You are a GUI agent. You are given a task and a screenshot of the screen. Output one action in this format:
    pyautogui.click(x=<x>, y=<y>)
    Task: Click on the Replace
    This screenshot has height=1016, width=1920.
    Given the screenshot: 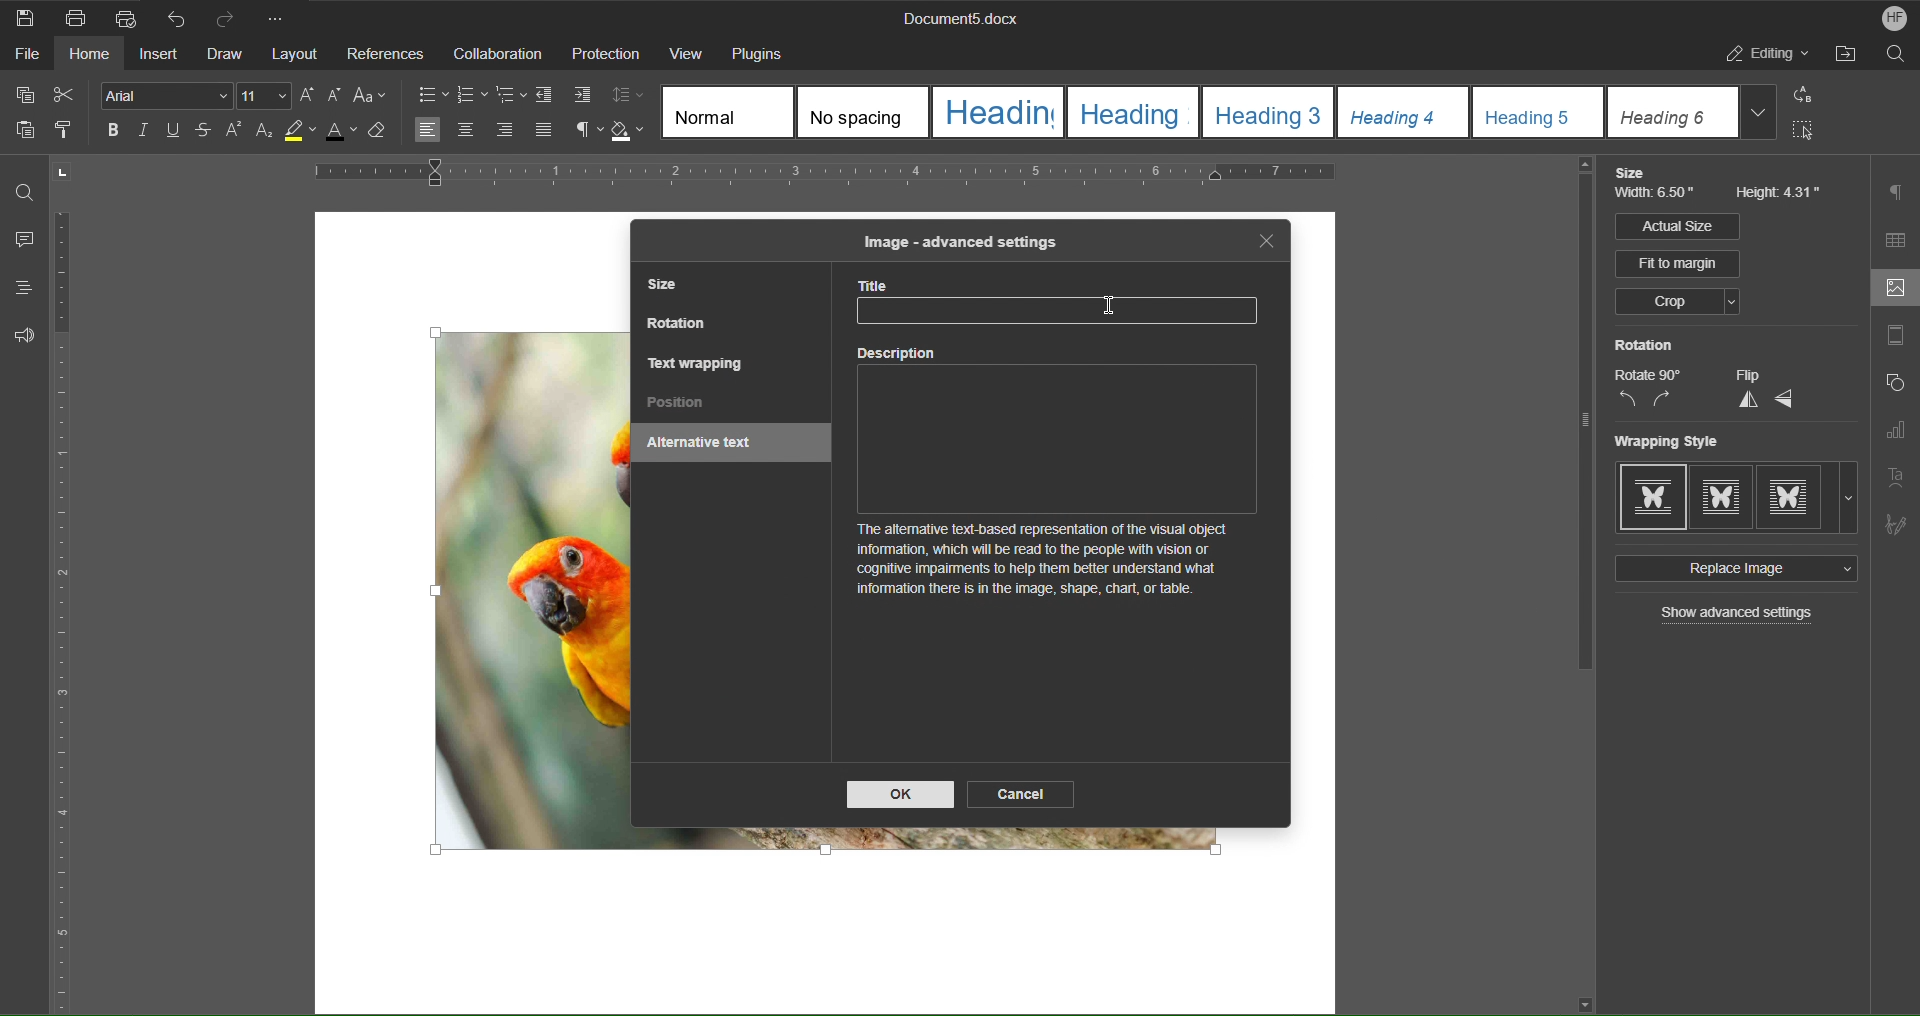 What is the action you would take?
    pyautogui.click(x=1809, y=96)
    